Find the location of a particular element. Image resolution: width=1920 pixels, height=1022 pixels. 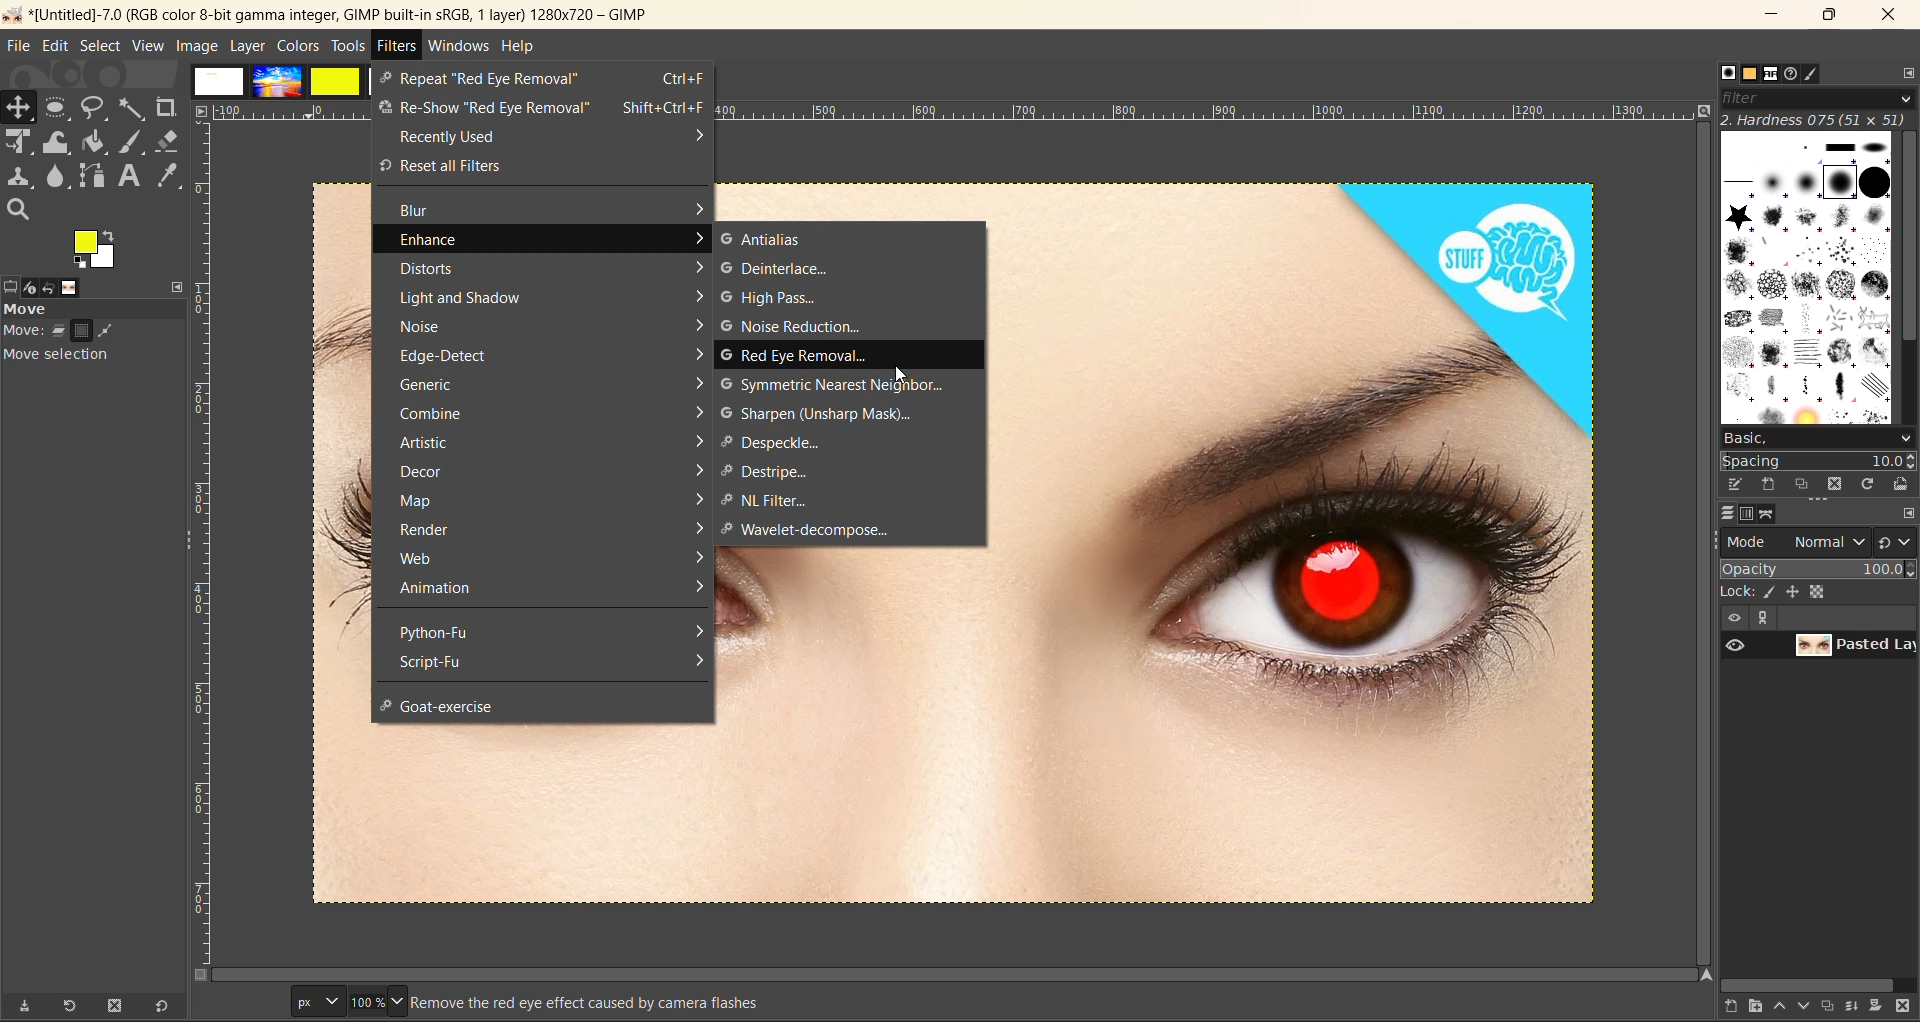

edit brush is located at coordinates (1737, 485).